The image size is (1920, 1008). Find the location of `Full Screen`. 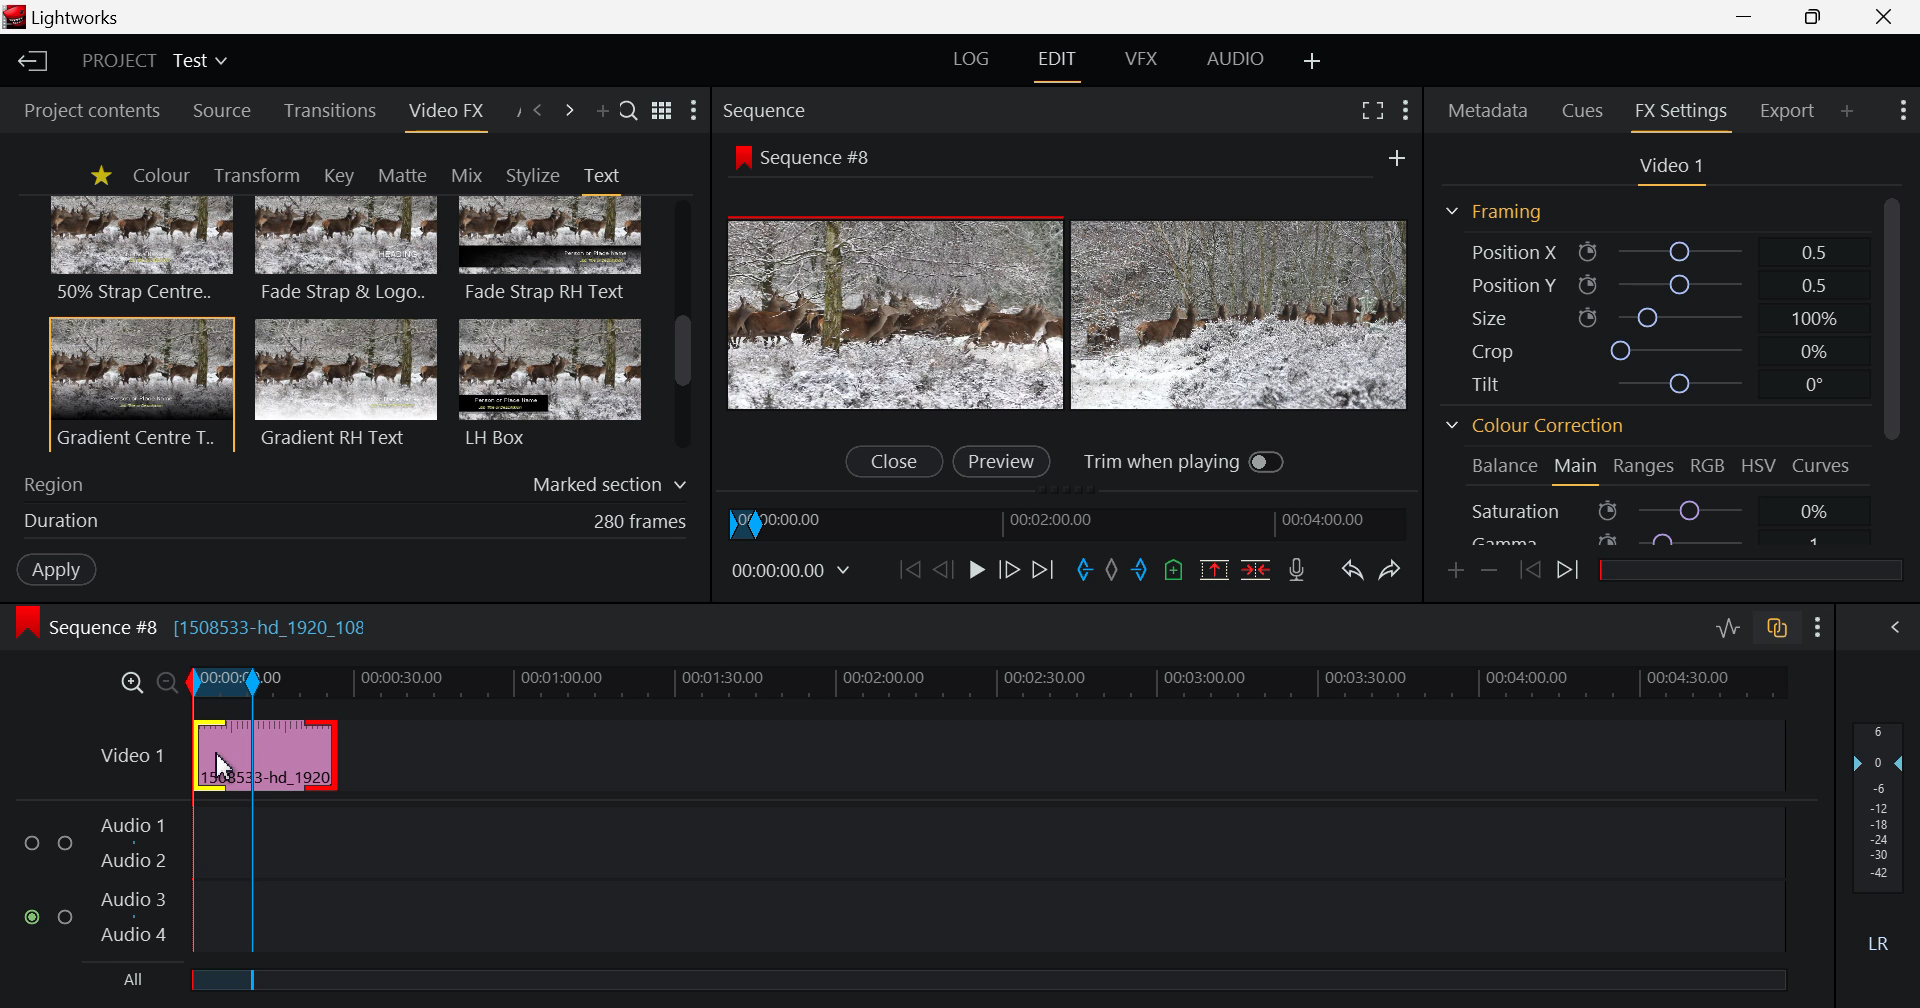

Full Screen is located at coordinates (1374, 111).